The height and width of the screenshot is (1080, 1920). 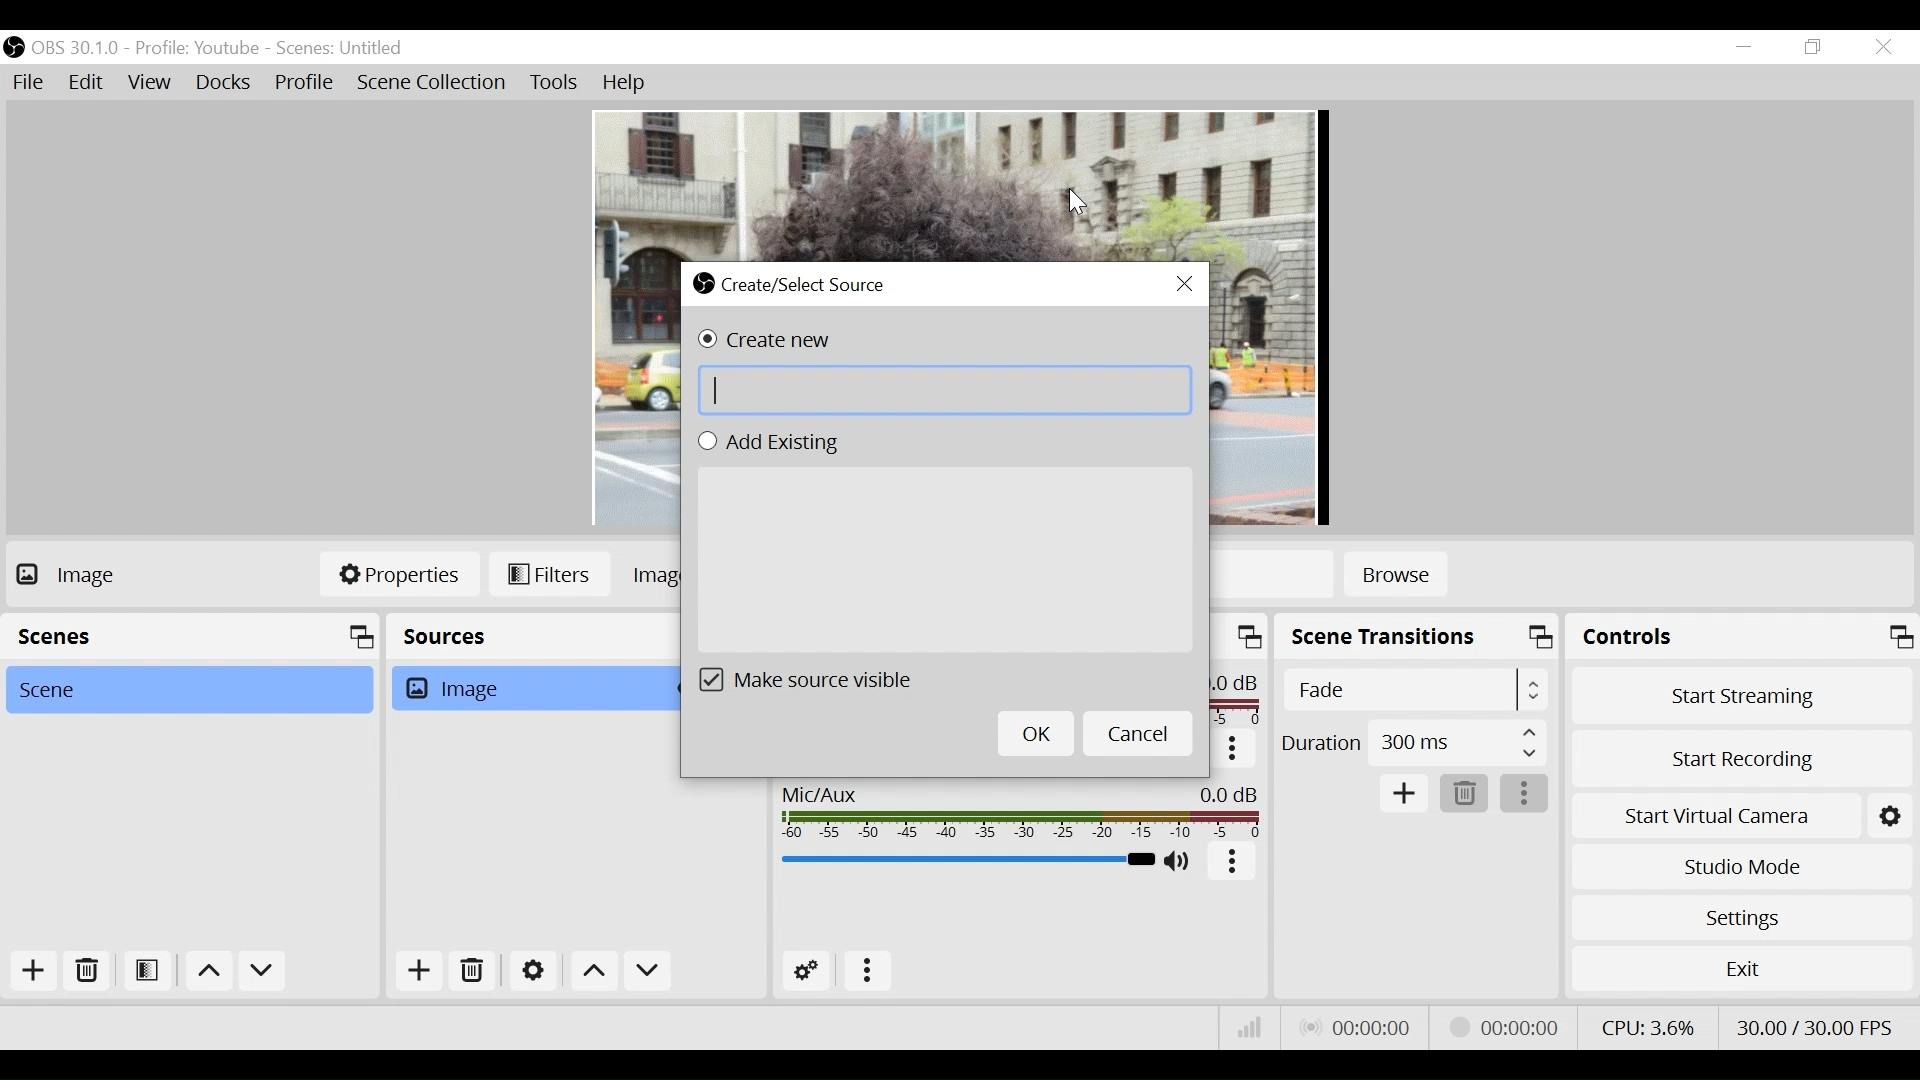 I want to click on move up, so click(x=211, y=972).